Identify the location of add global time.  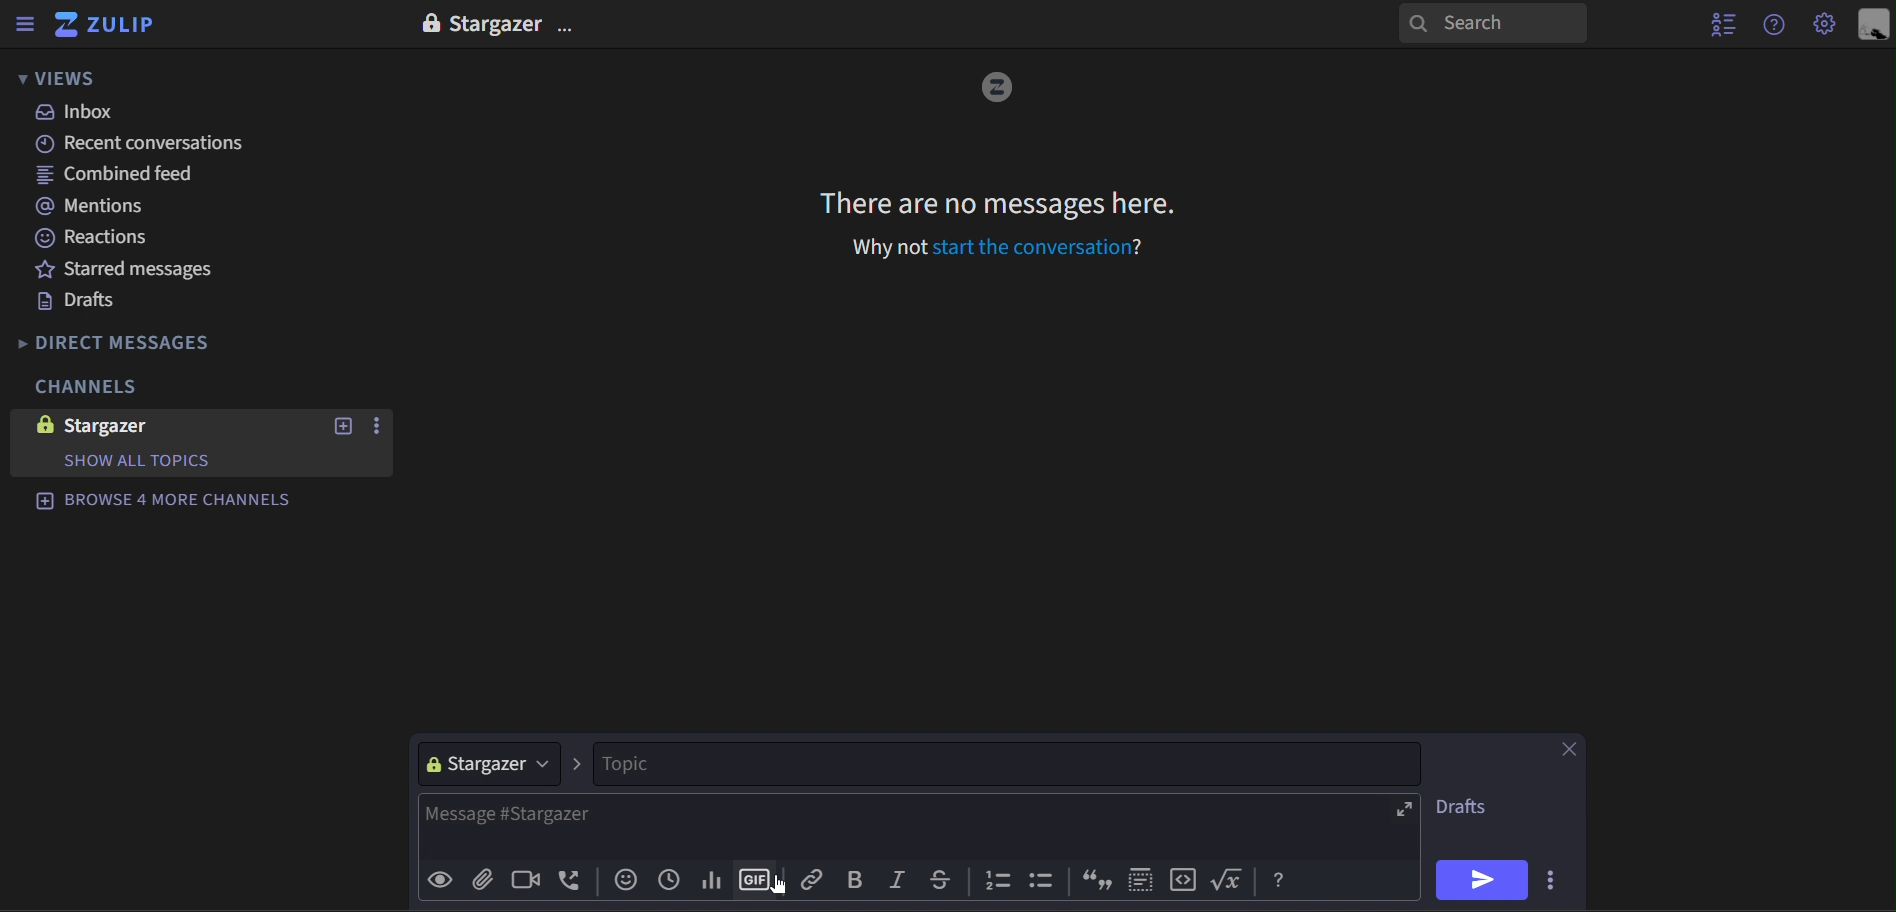
(668, 881).